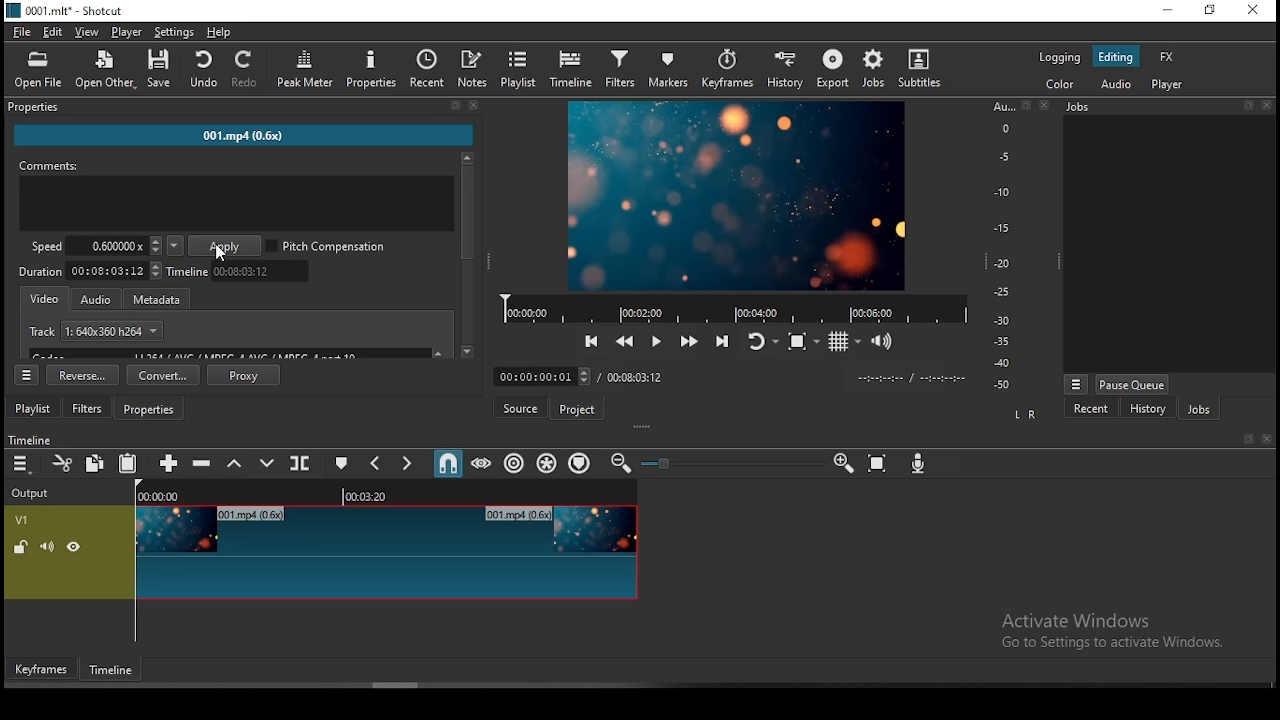 This screenshot has height=720, width=1280. Describe the element at coordinates (519, 69) in the screenshot. I see `playlist` at that location.